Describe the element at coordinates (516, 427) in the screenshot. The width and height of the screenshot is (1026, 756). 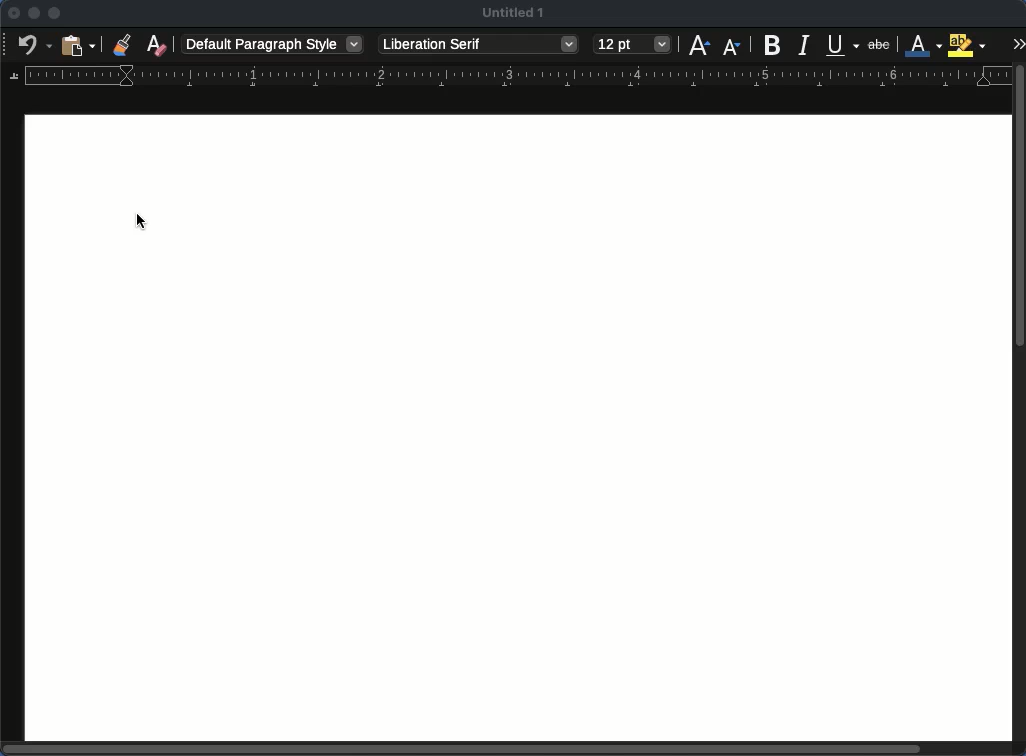
I see `page` at that location.